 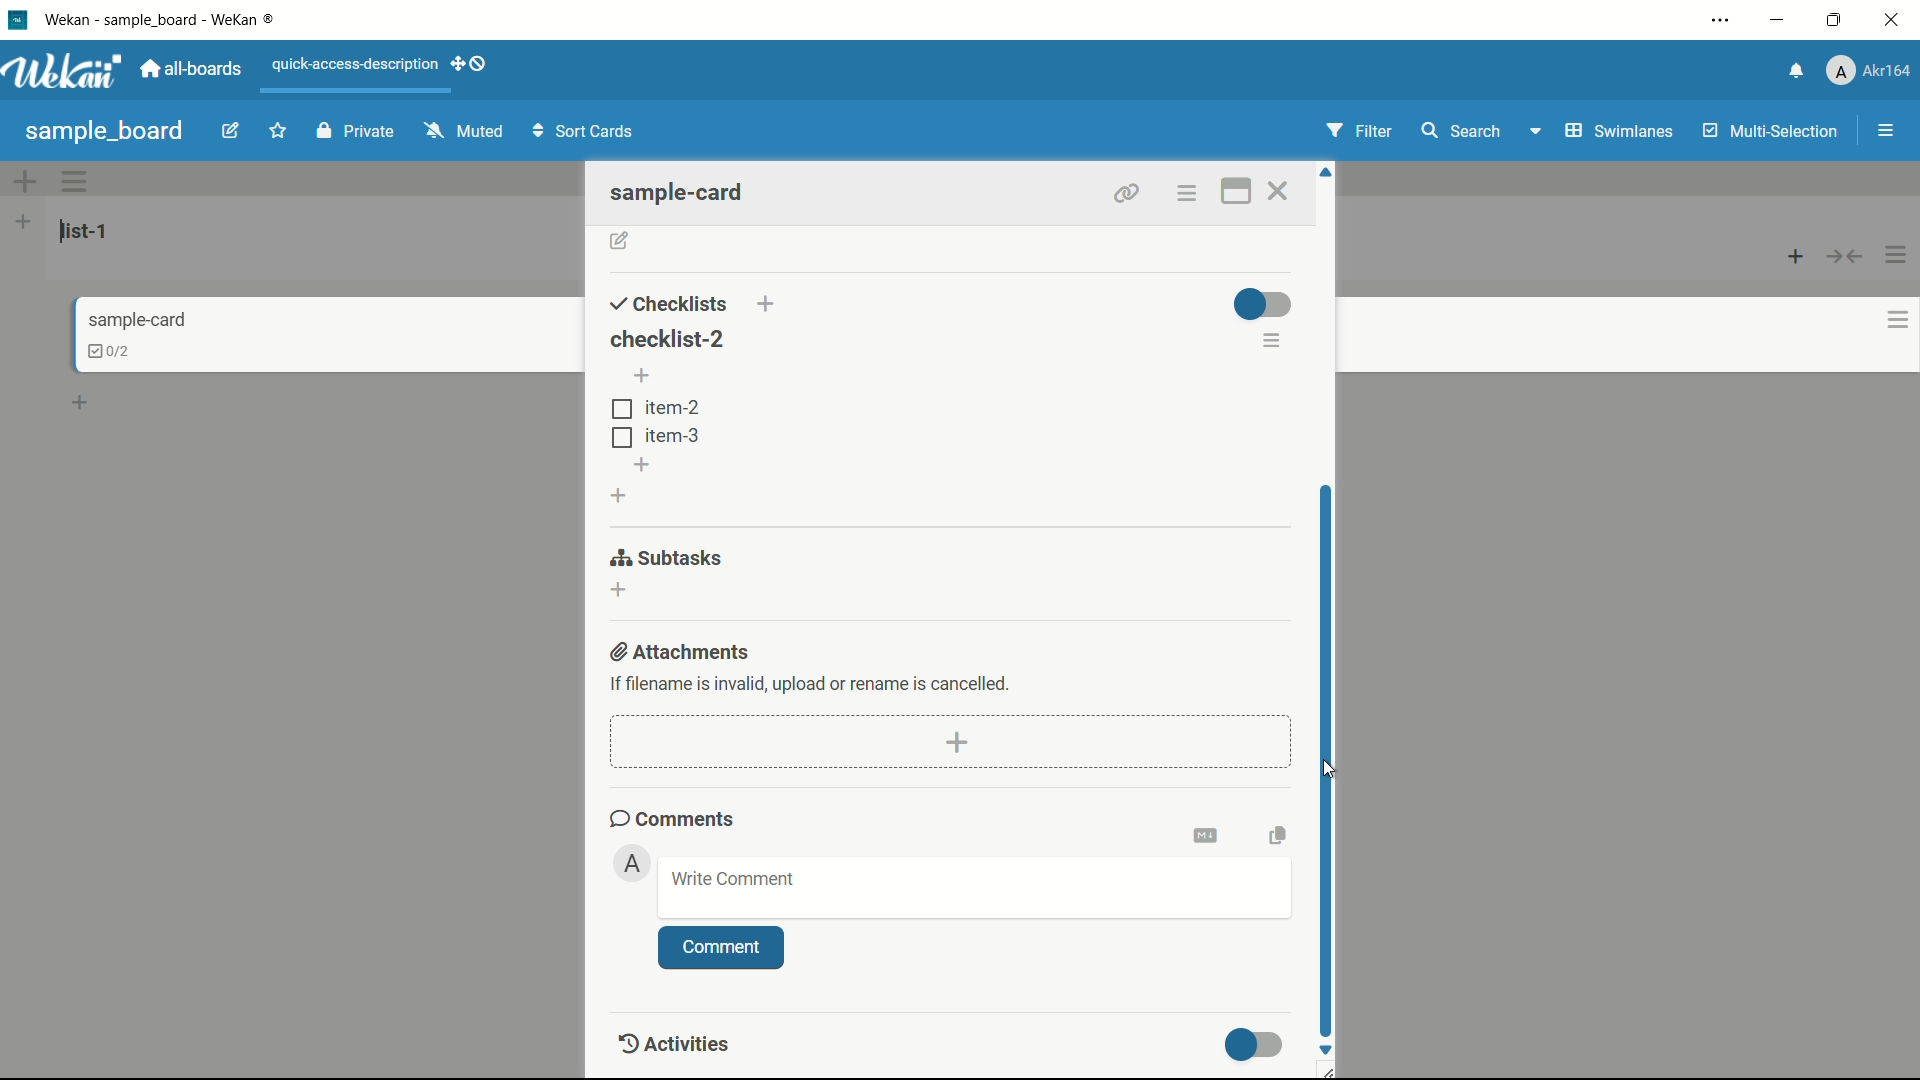 What do you see at coordinates (733, 880) in the screenshot?
I see `write comment ` at bounding box center [733, 880].